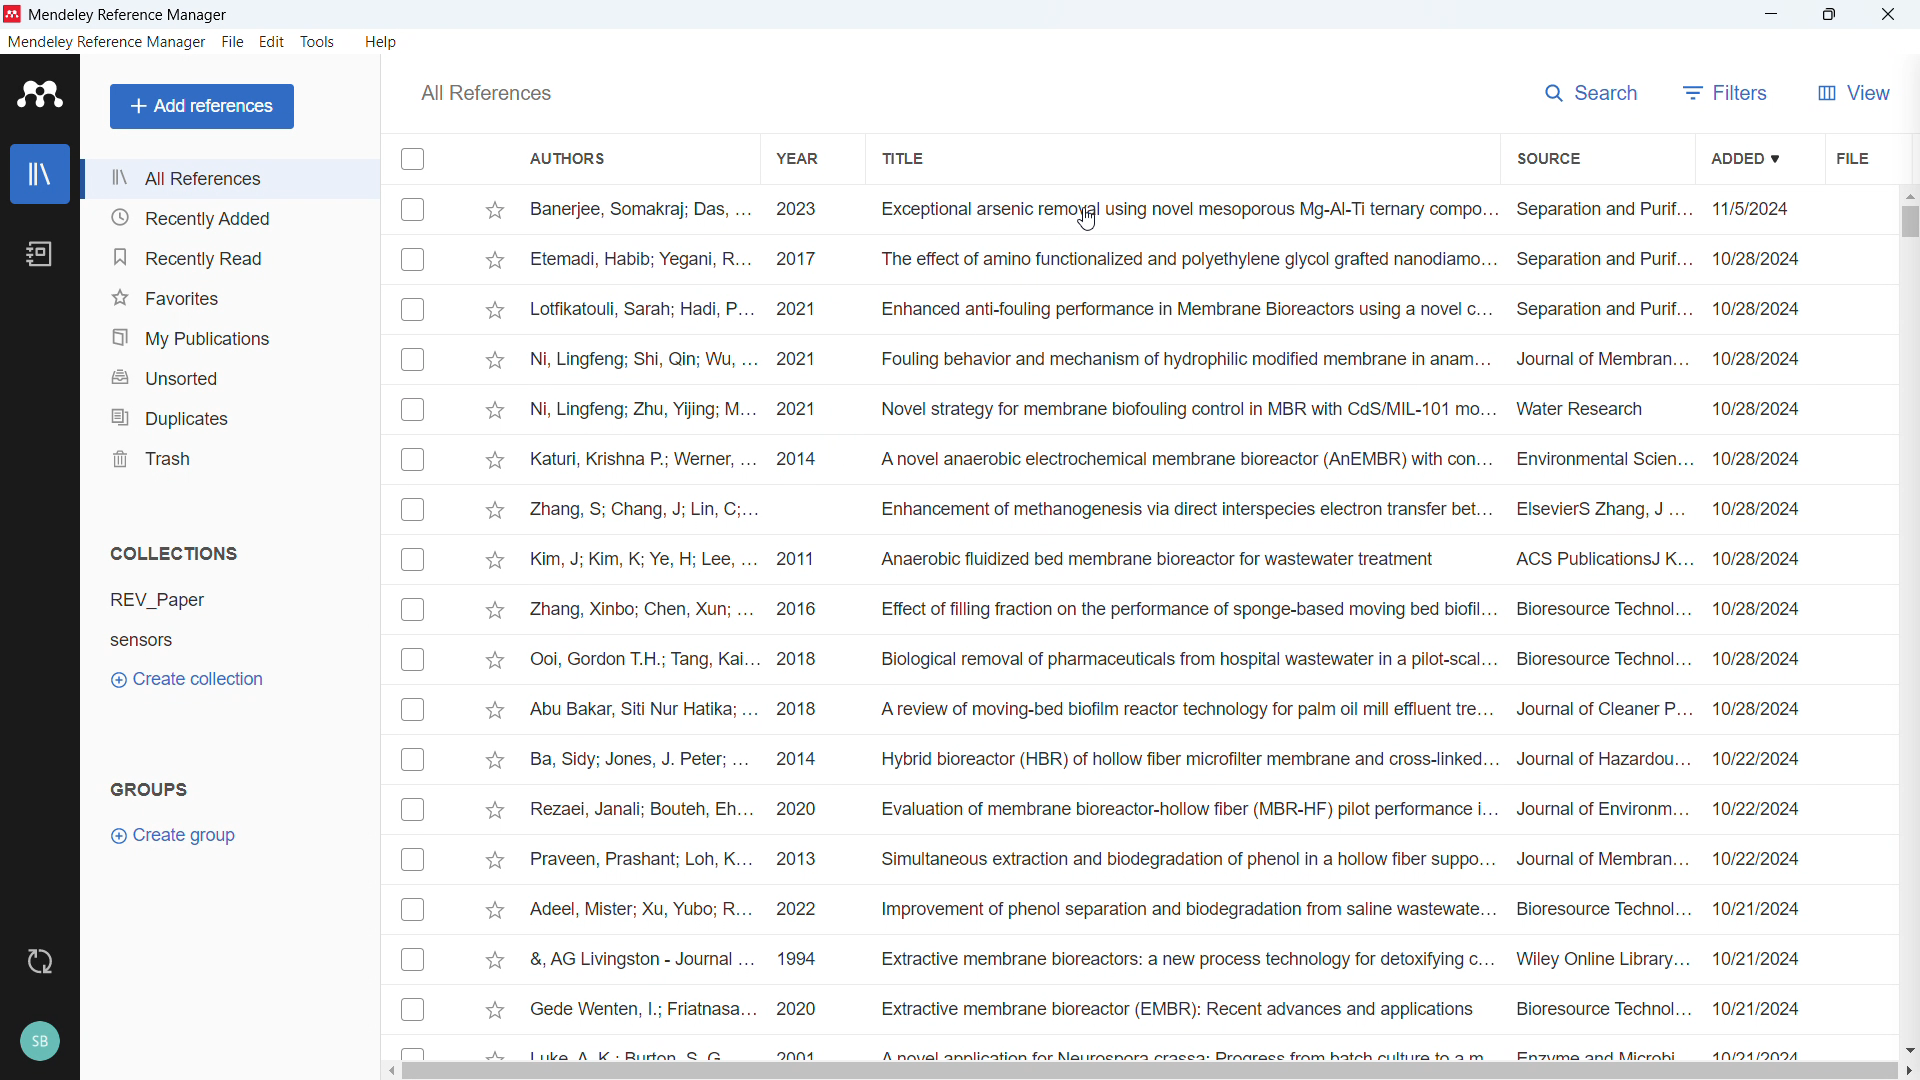 The height and width of the screenshot is (1080, 1920). I want to click on environmental science, so click(1599, 463).